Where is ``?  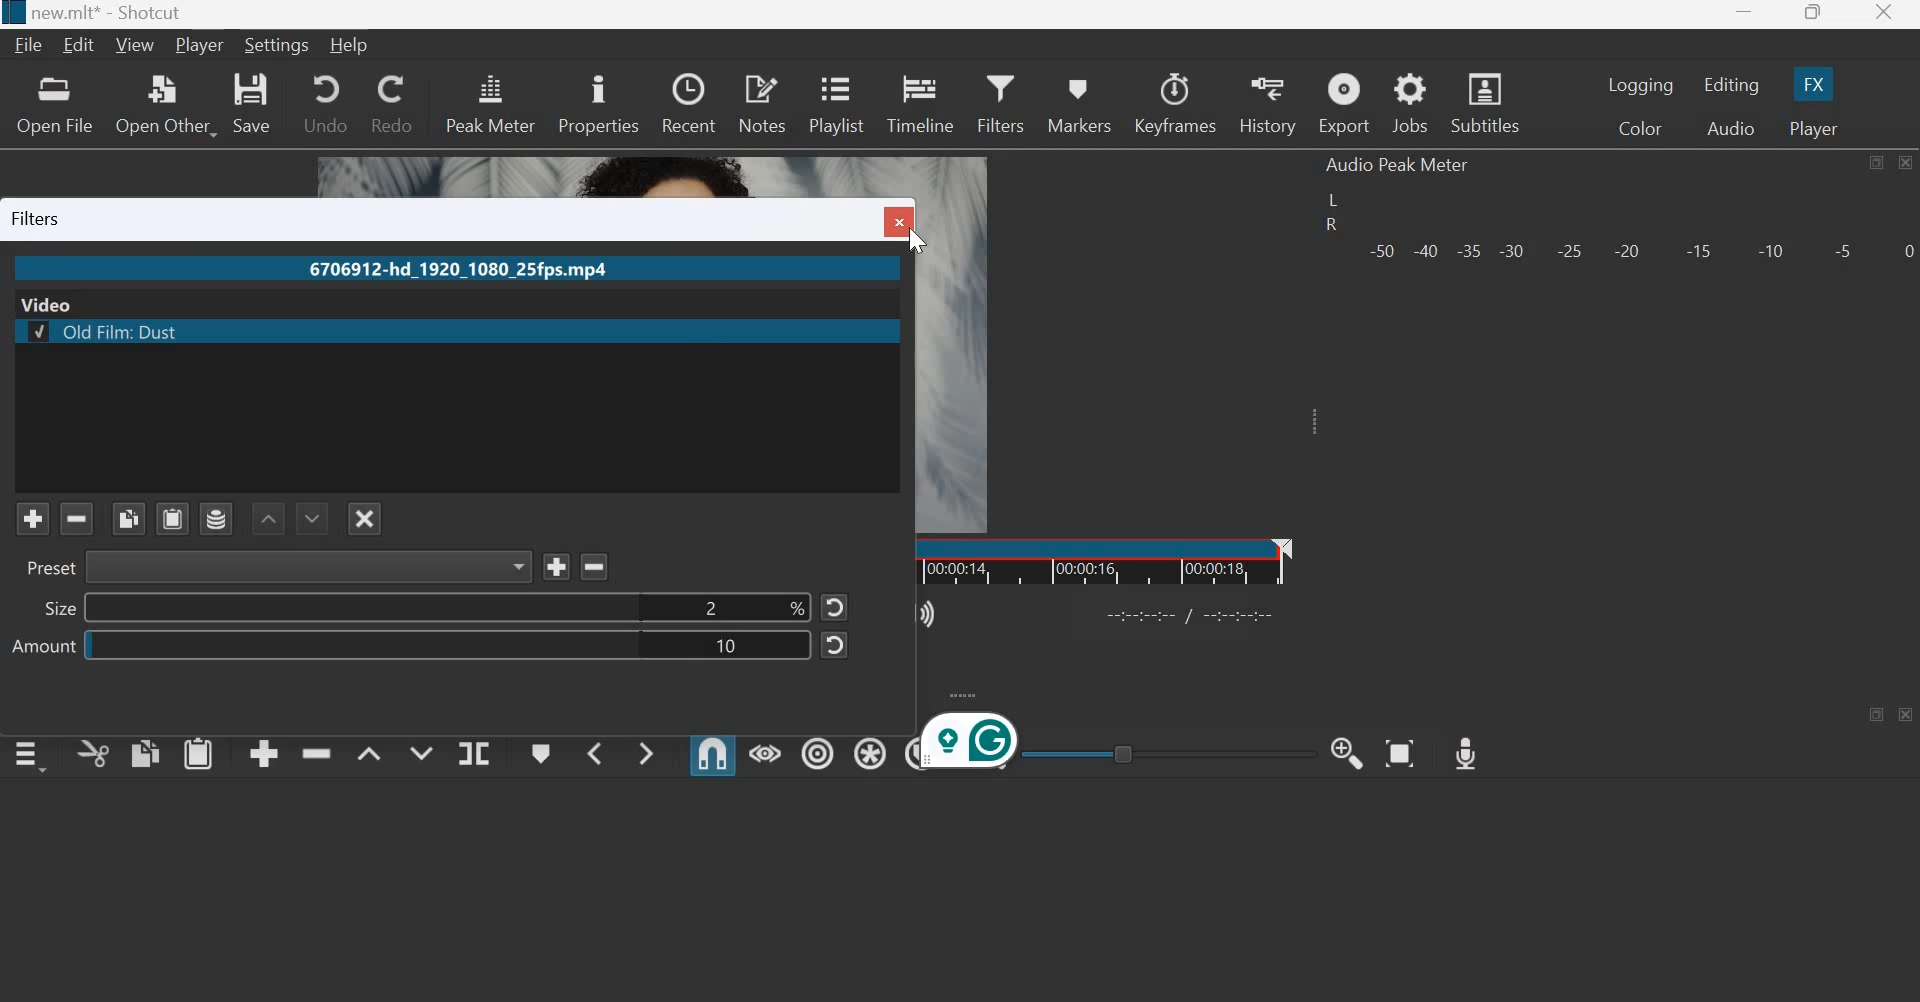  is located at coordinates (839, 646).